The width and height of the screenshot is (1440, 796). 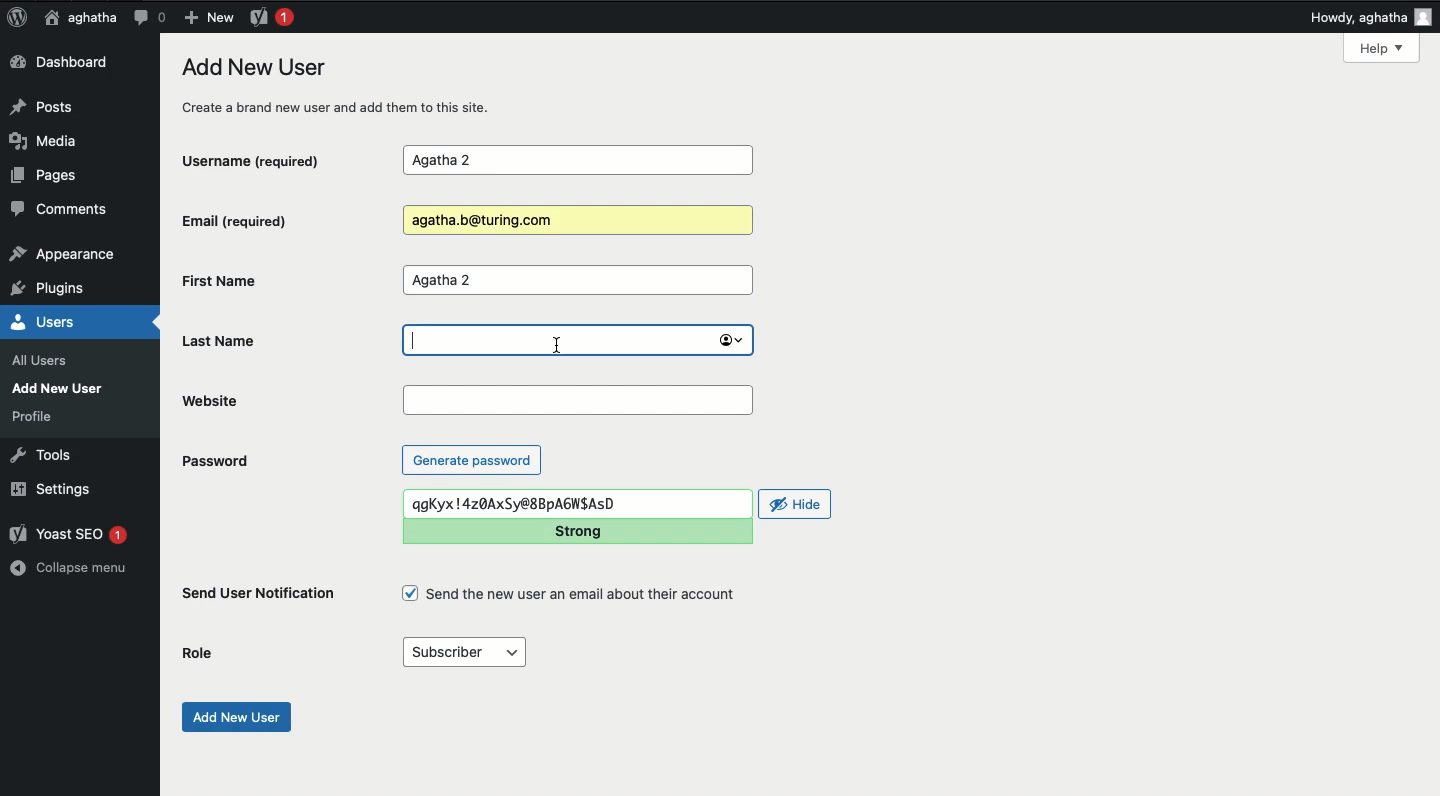 What do you see at coordinates (472, 459) in the screenshot?
I see `Generate password` at bounding box center [472, 459].